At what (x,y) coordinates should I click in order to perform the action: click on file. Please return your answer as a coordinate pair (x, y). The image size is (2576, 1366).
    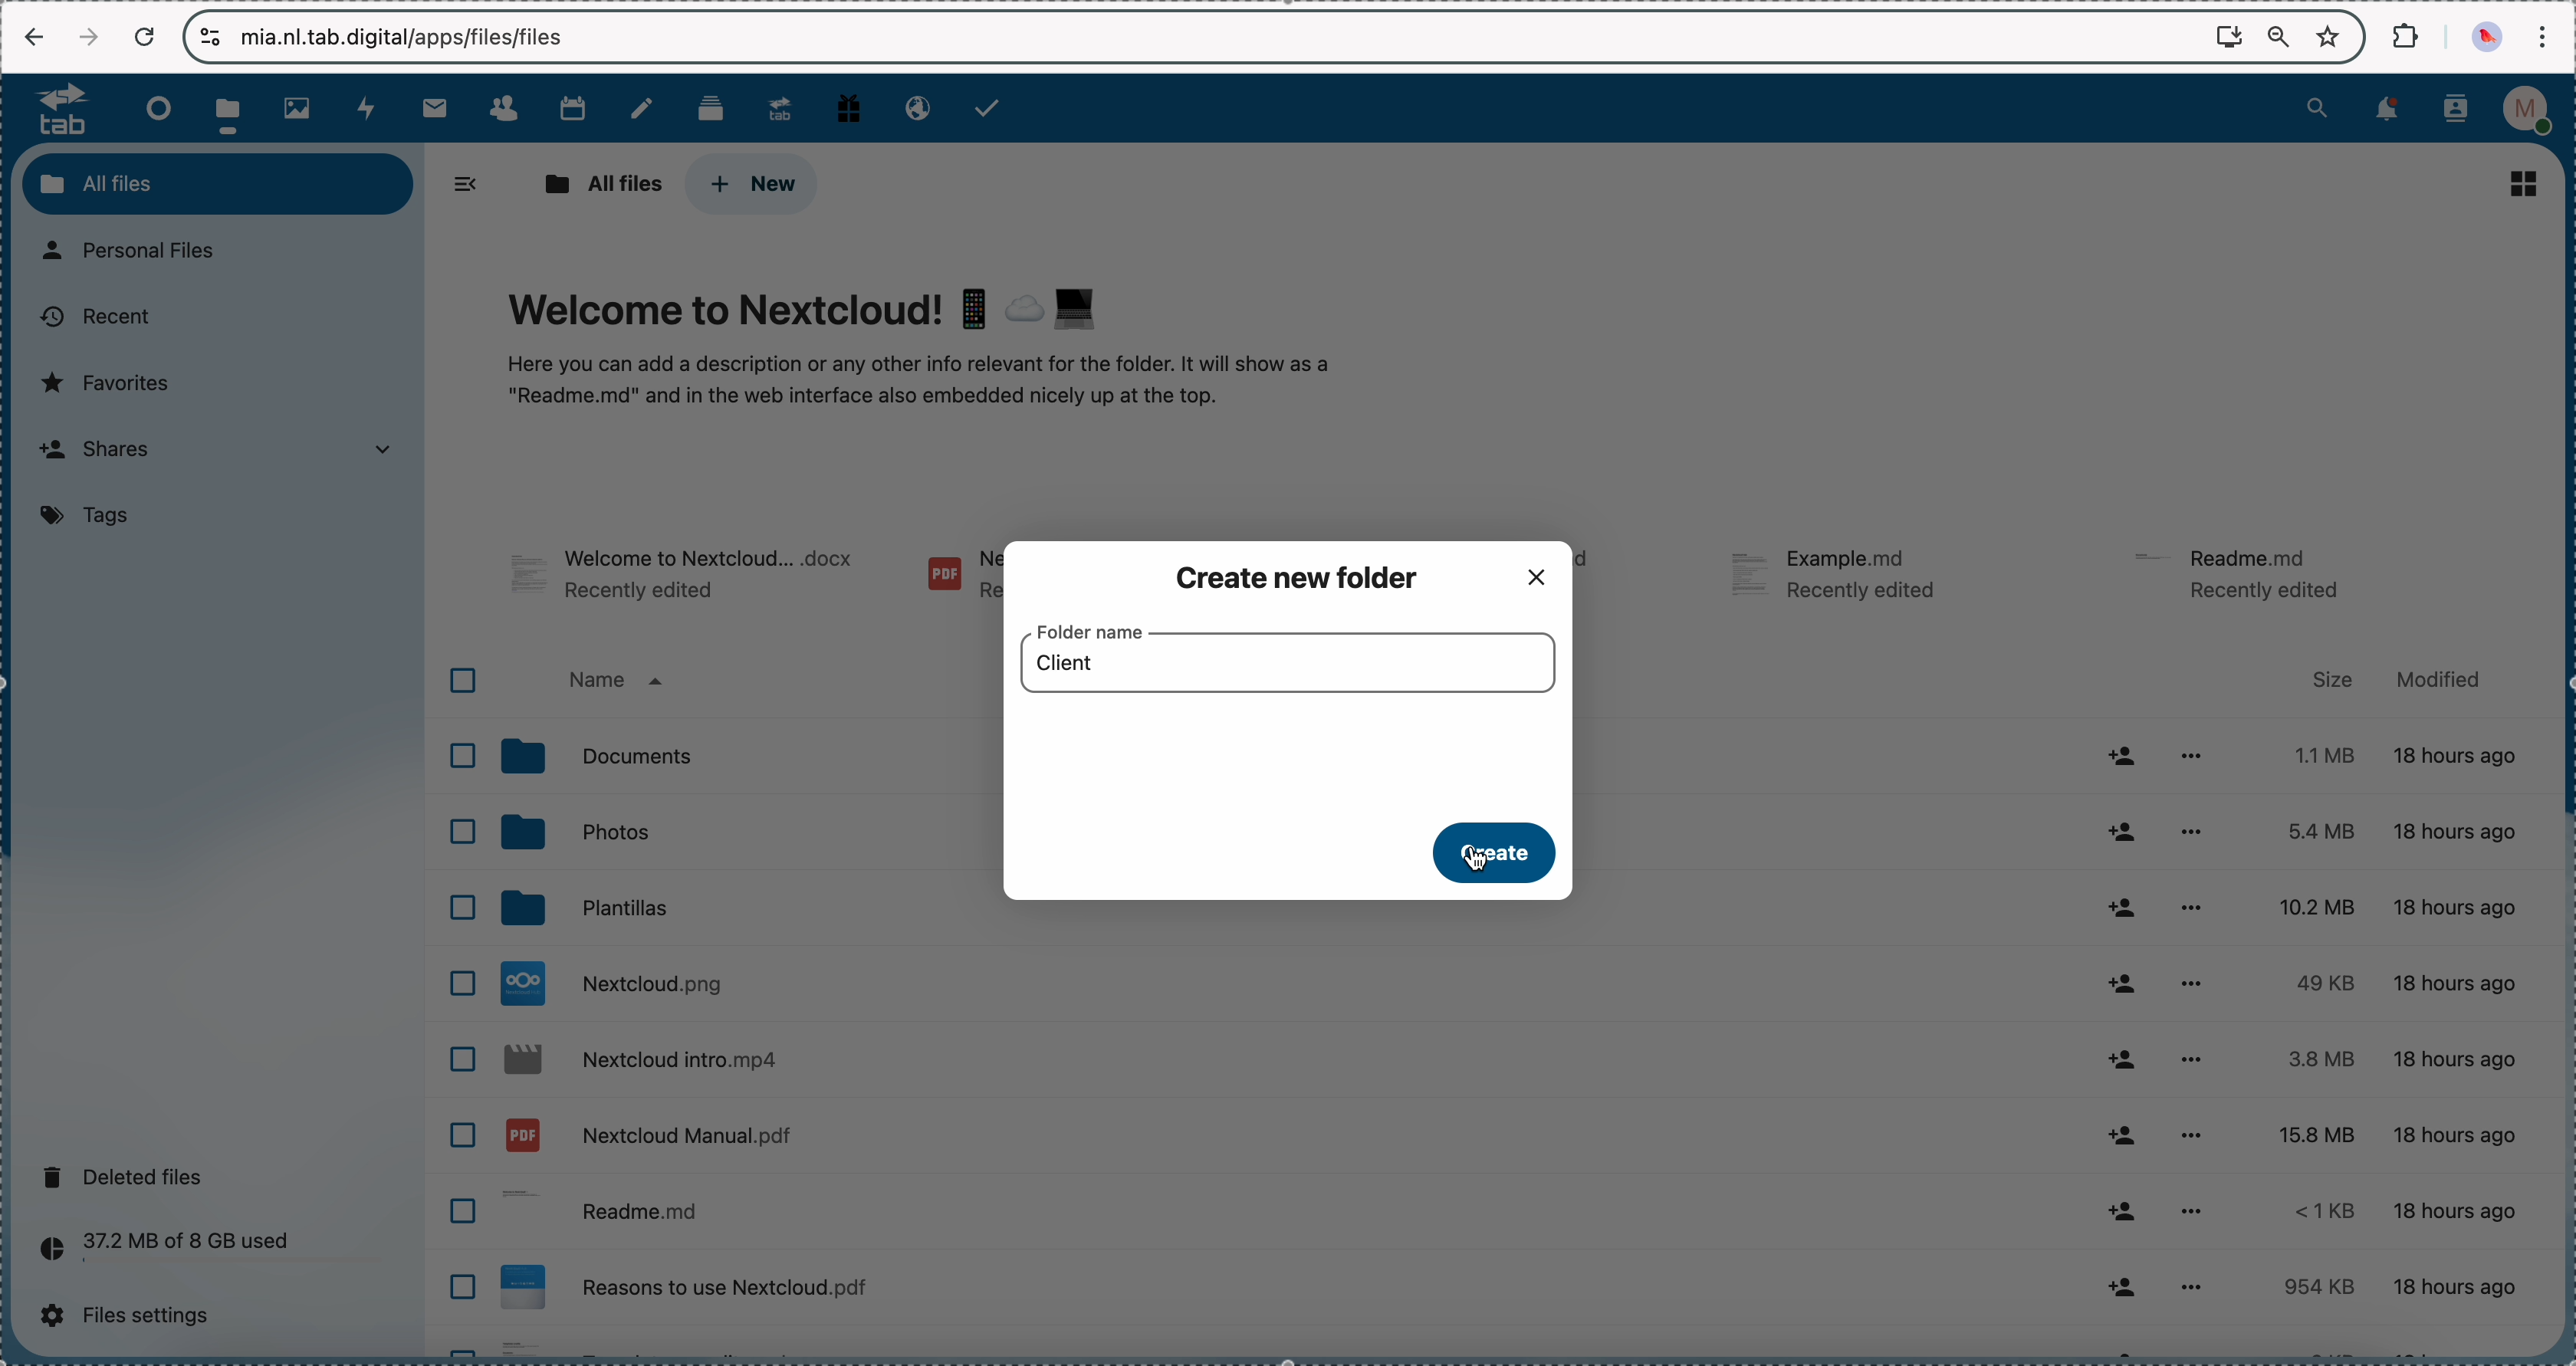
    Looking at the image, I should click on (1279, 982).